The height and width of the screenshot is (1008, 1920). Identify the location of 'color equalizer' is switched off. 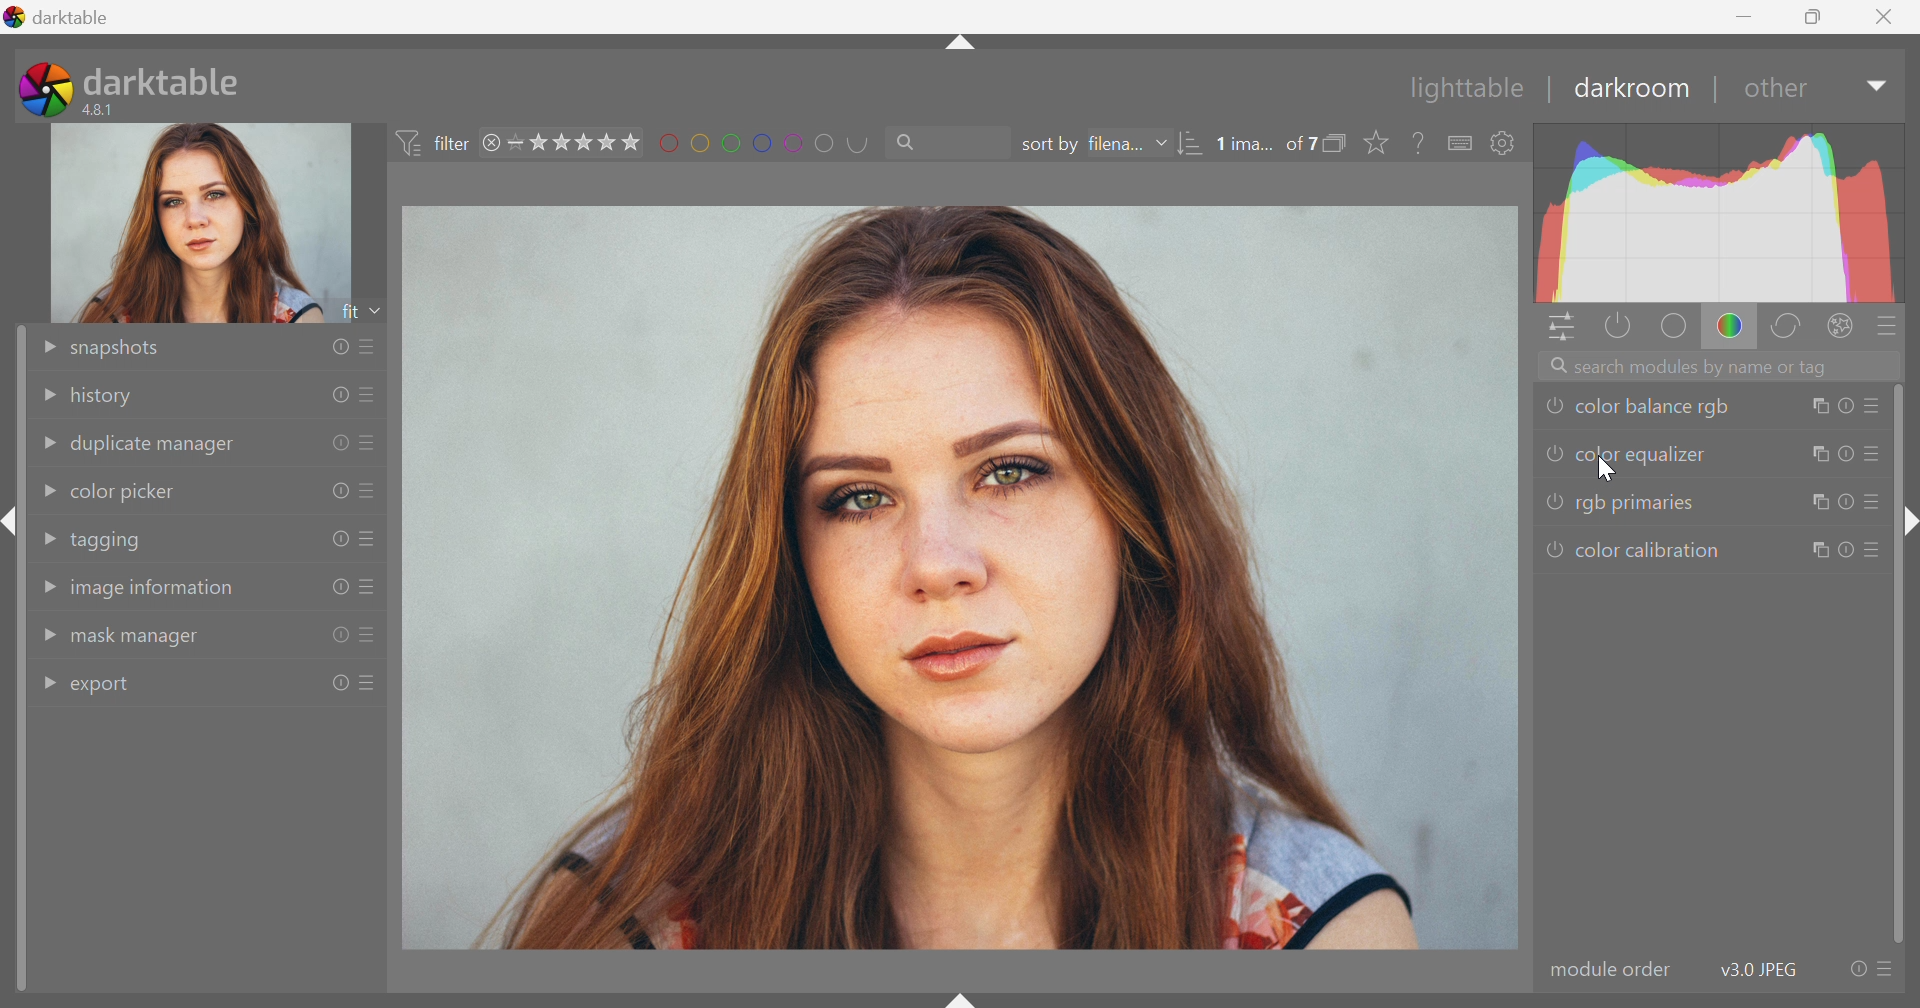
(1553, 455).